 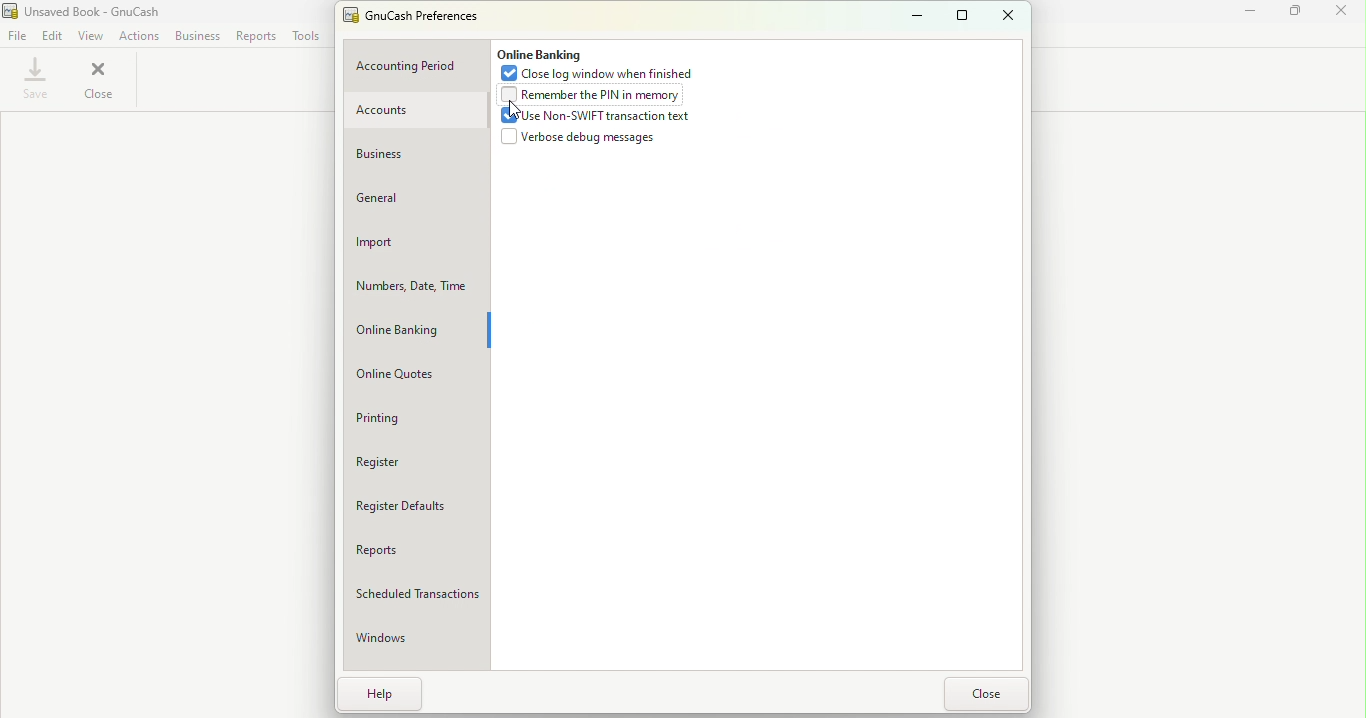 What do you see at coordinates (136, 38) in the screenshot?
I see `Actions` at bounding box center [136, 38].